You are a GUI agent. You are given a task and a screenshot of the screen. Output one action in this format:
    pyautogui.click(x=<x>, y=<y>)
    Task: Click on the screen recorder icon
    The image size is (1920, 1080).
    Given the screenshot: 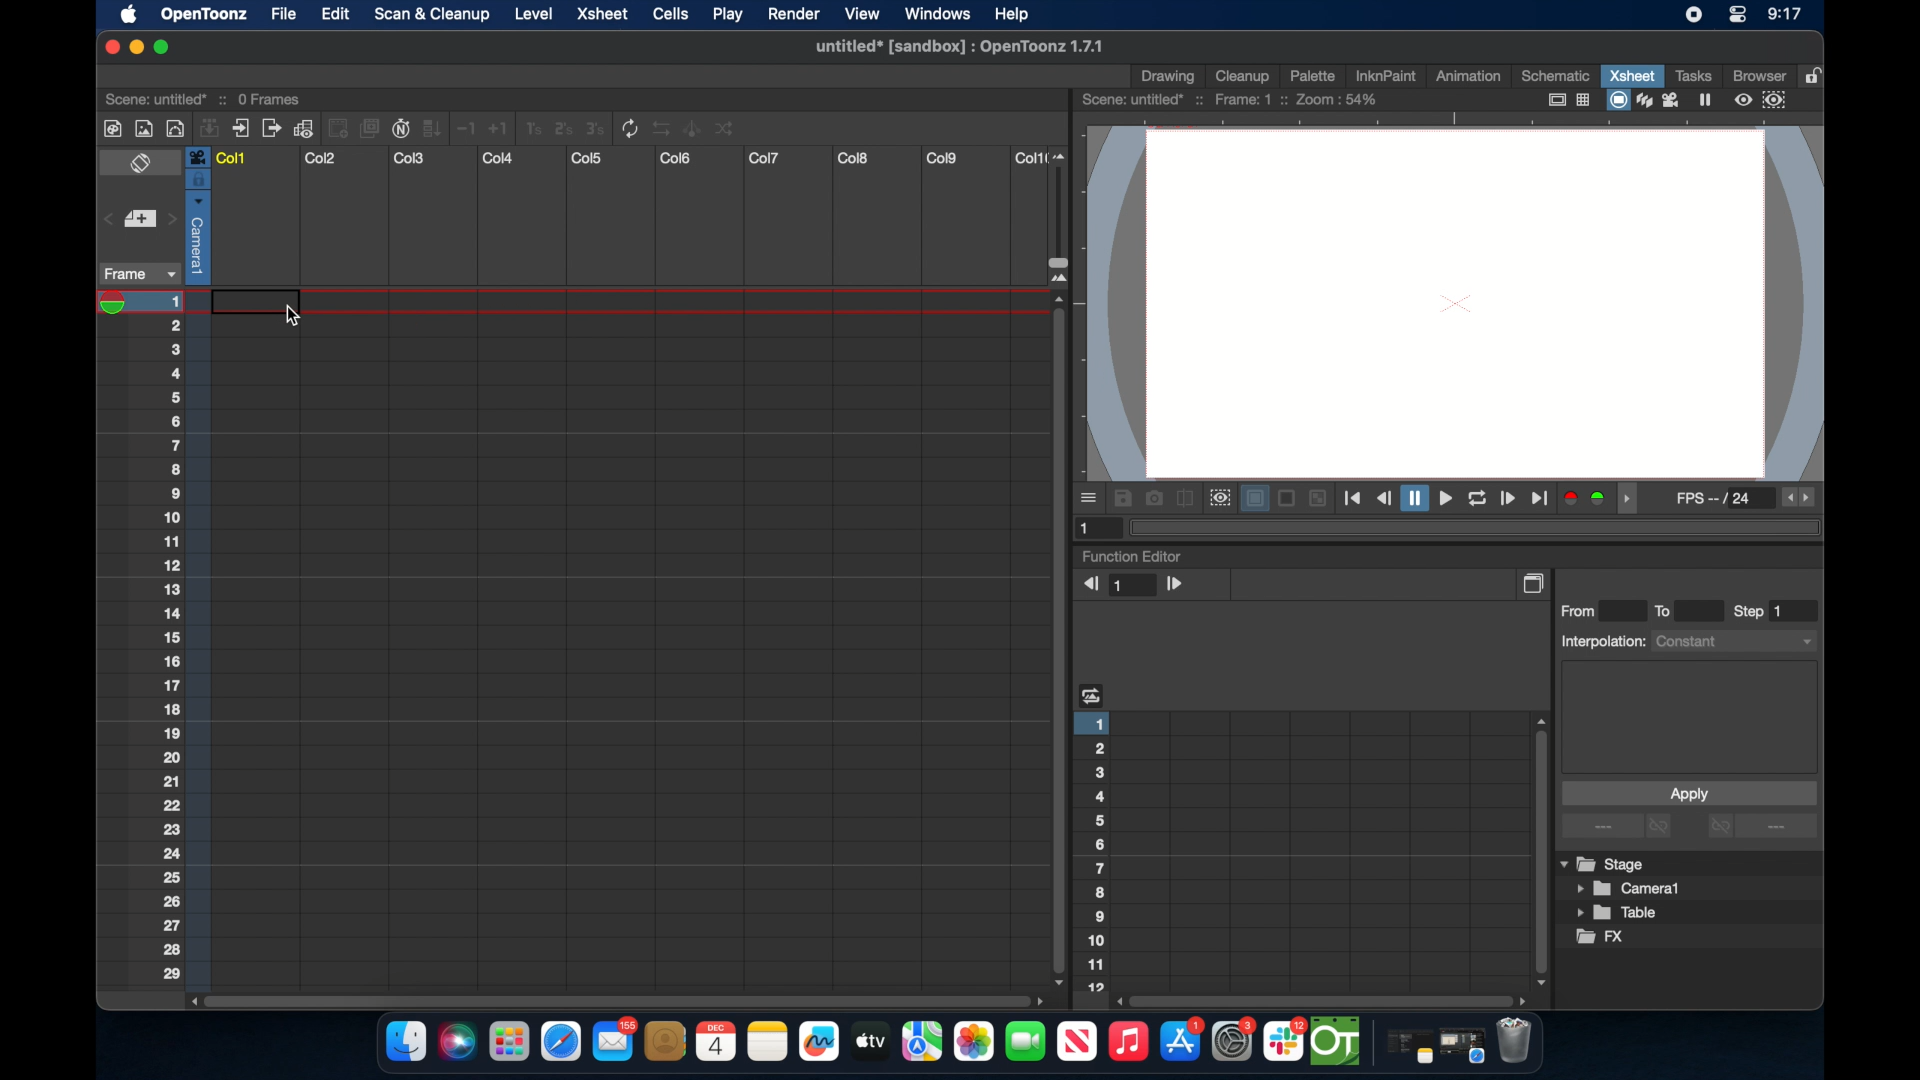 What is the action you would take?
    pyautogui.click(x=1693, y=15)
    